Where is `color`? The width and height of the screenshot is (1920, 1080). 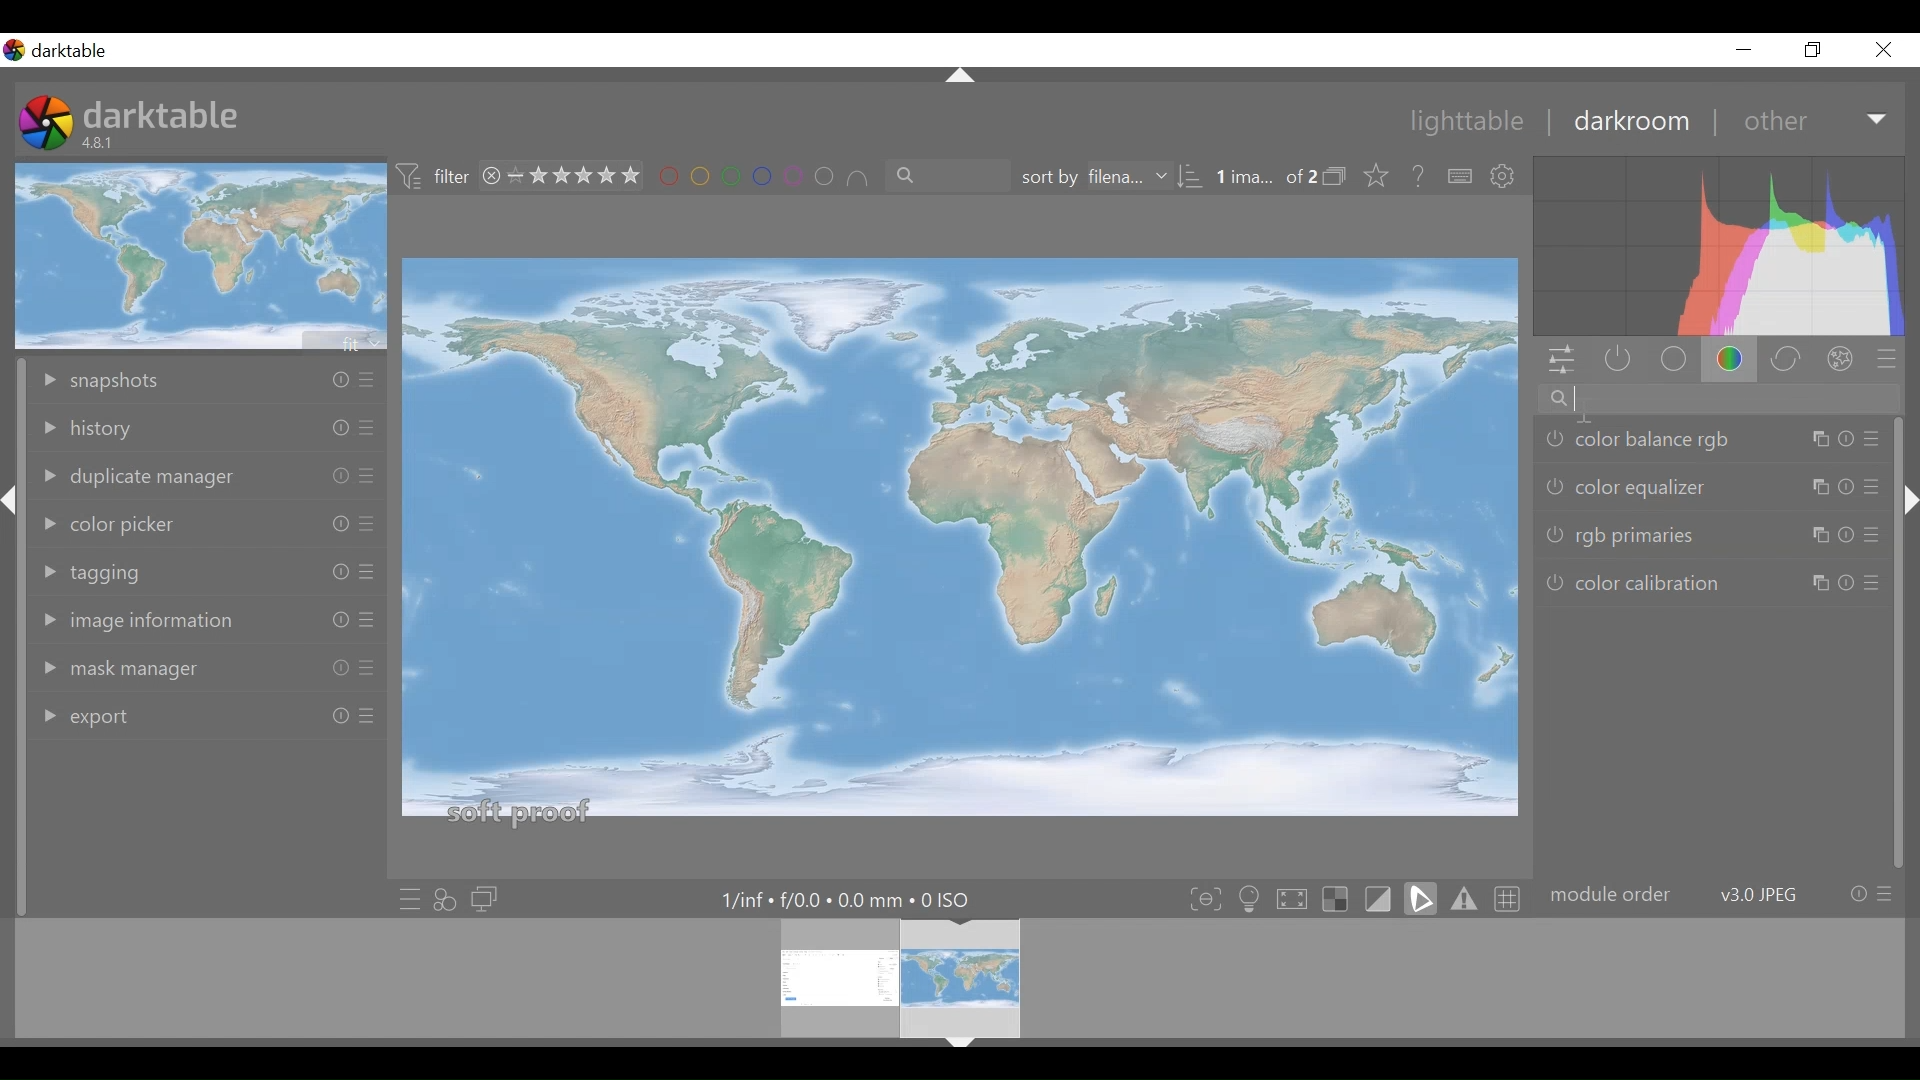 color is located at coordinates (1736, 361).